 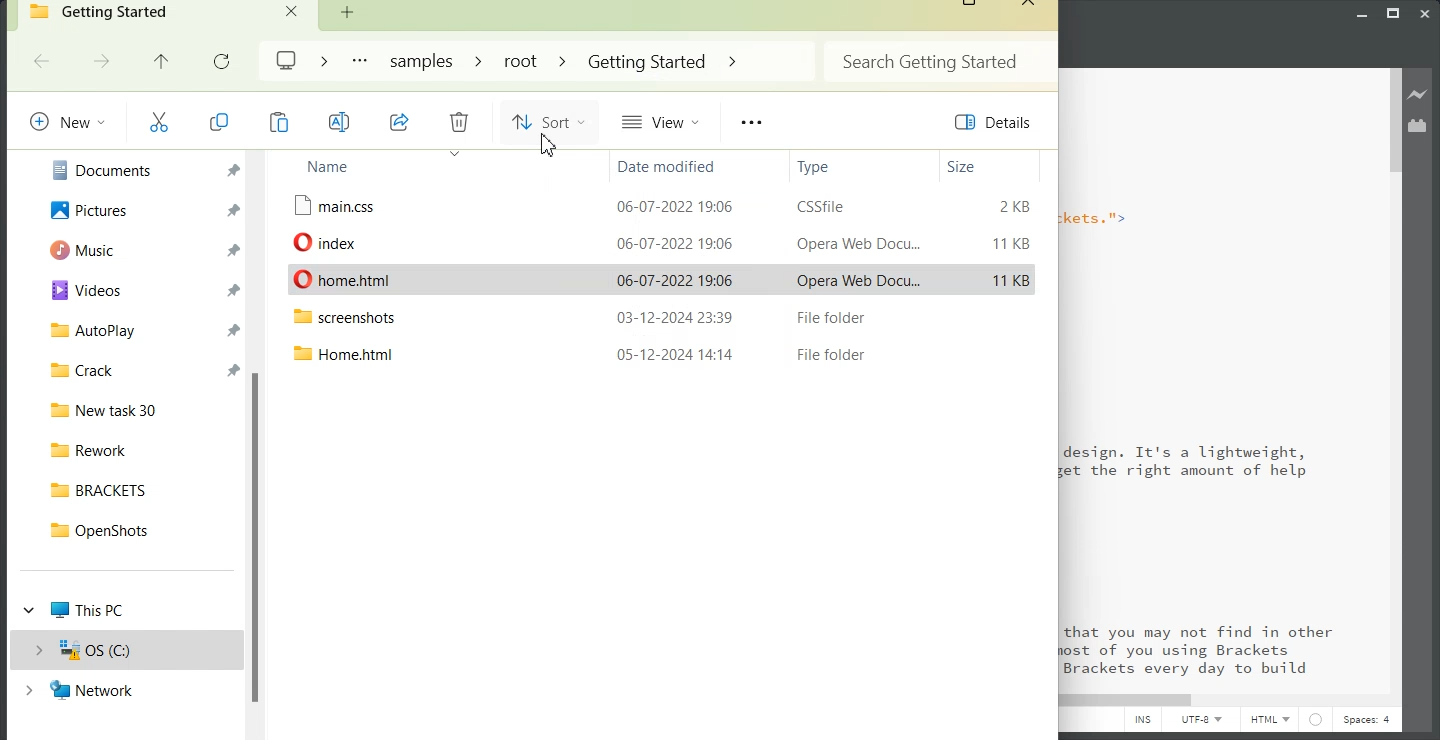 What do you see at coordinates (138, 332) in the screenshot?
I see `Auto play` at bounding box center [138, 332].